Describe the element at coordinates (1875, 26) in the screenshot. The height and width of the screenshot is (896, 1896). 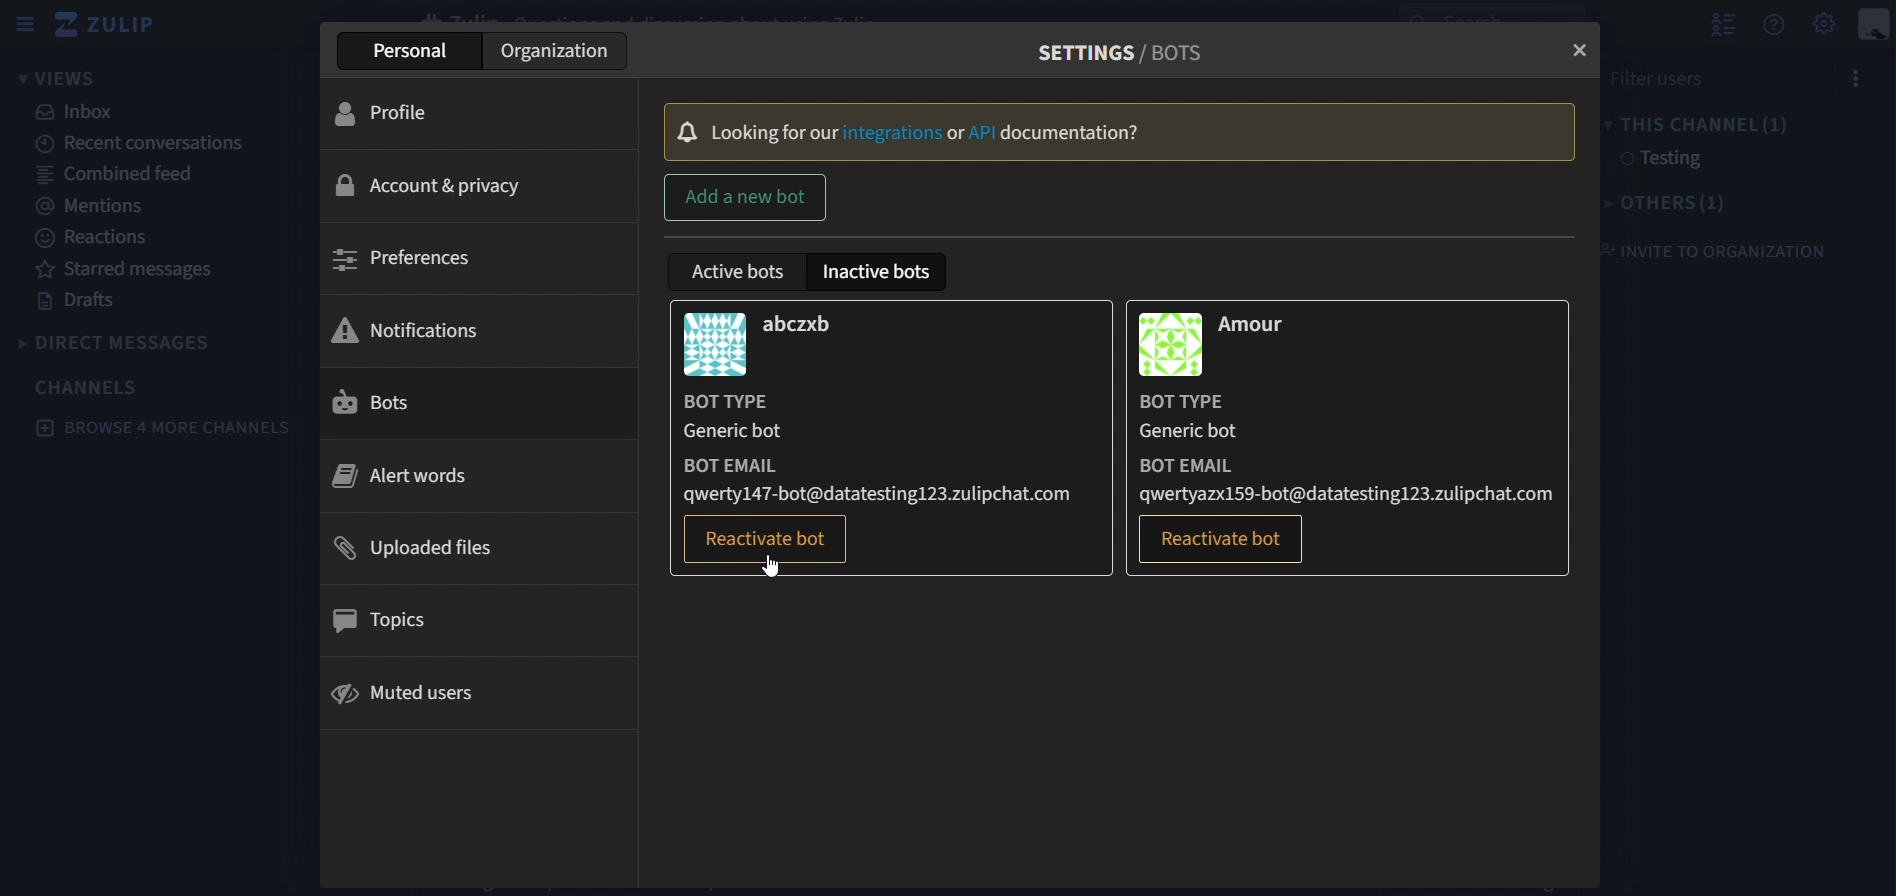
I see `personal menu` at that location.